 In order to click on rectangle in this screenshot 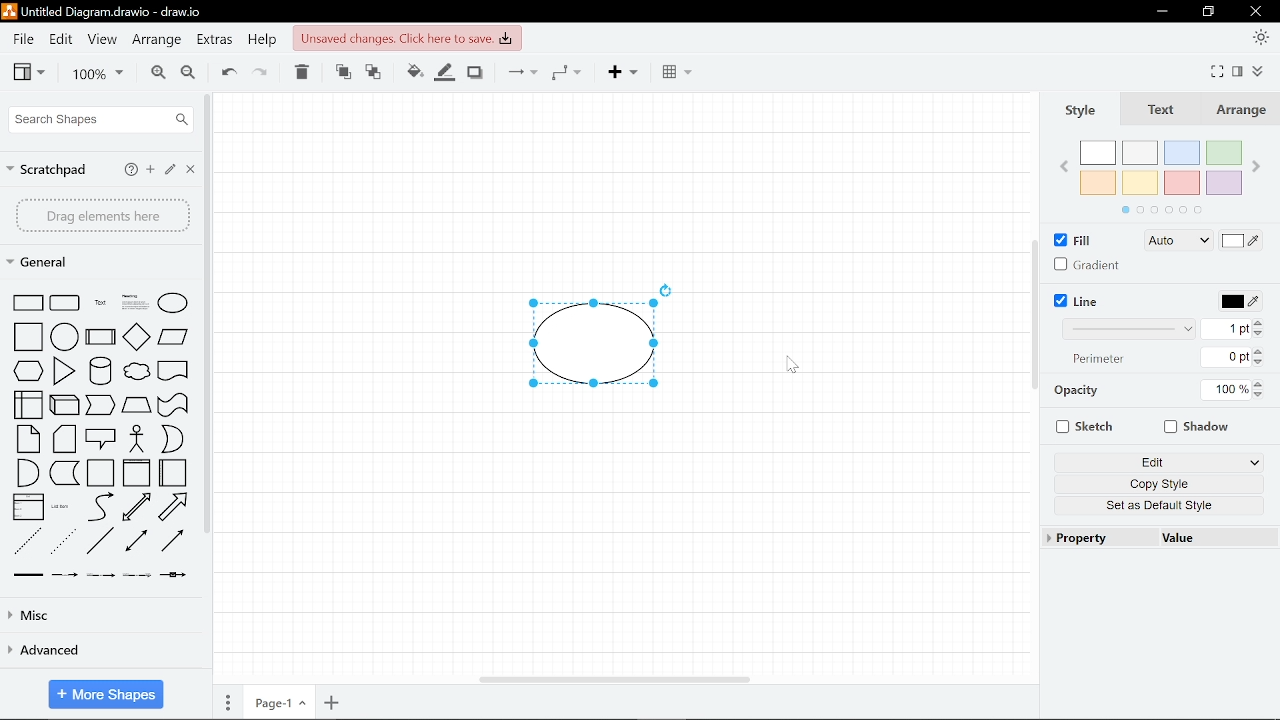, I will do `click(30, 302)`.